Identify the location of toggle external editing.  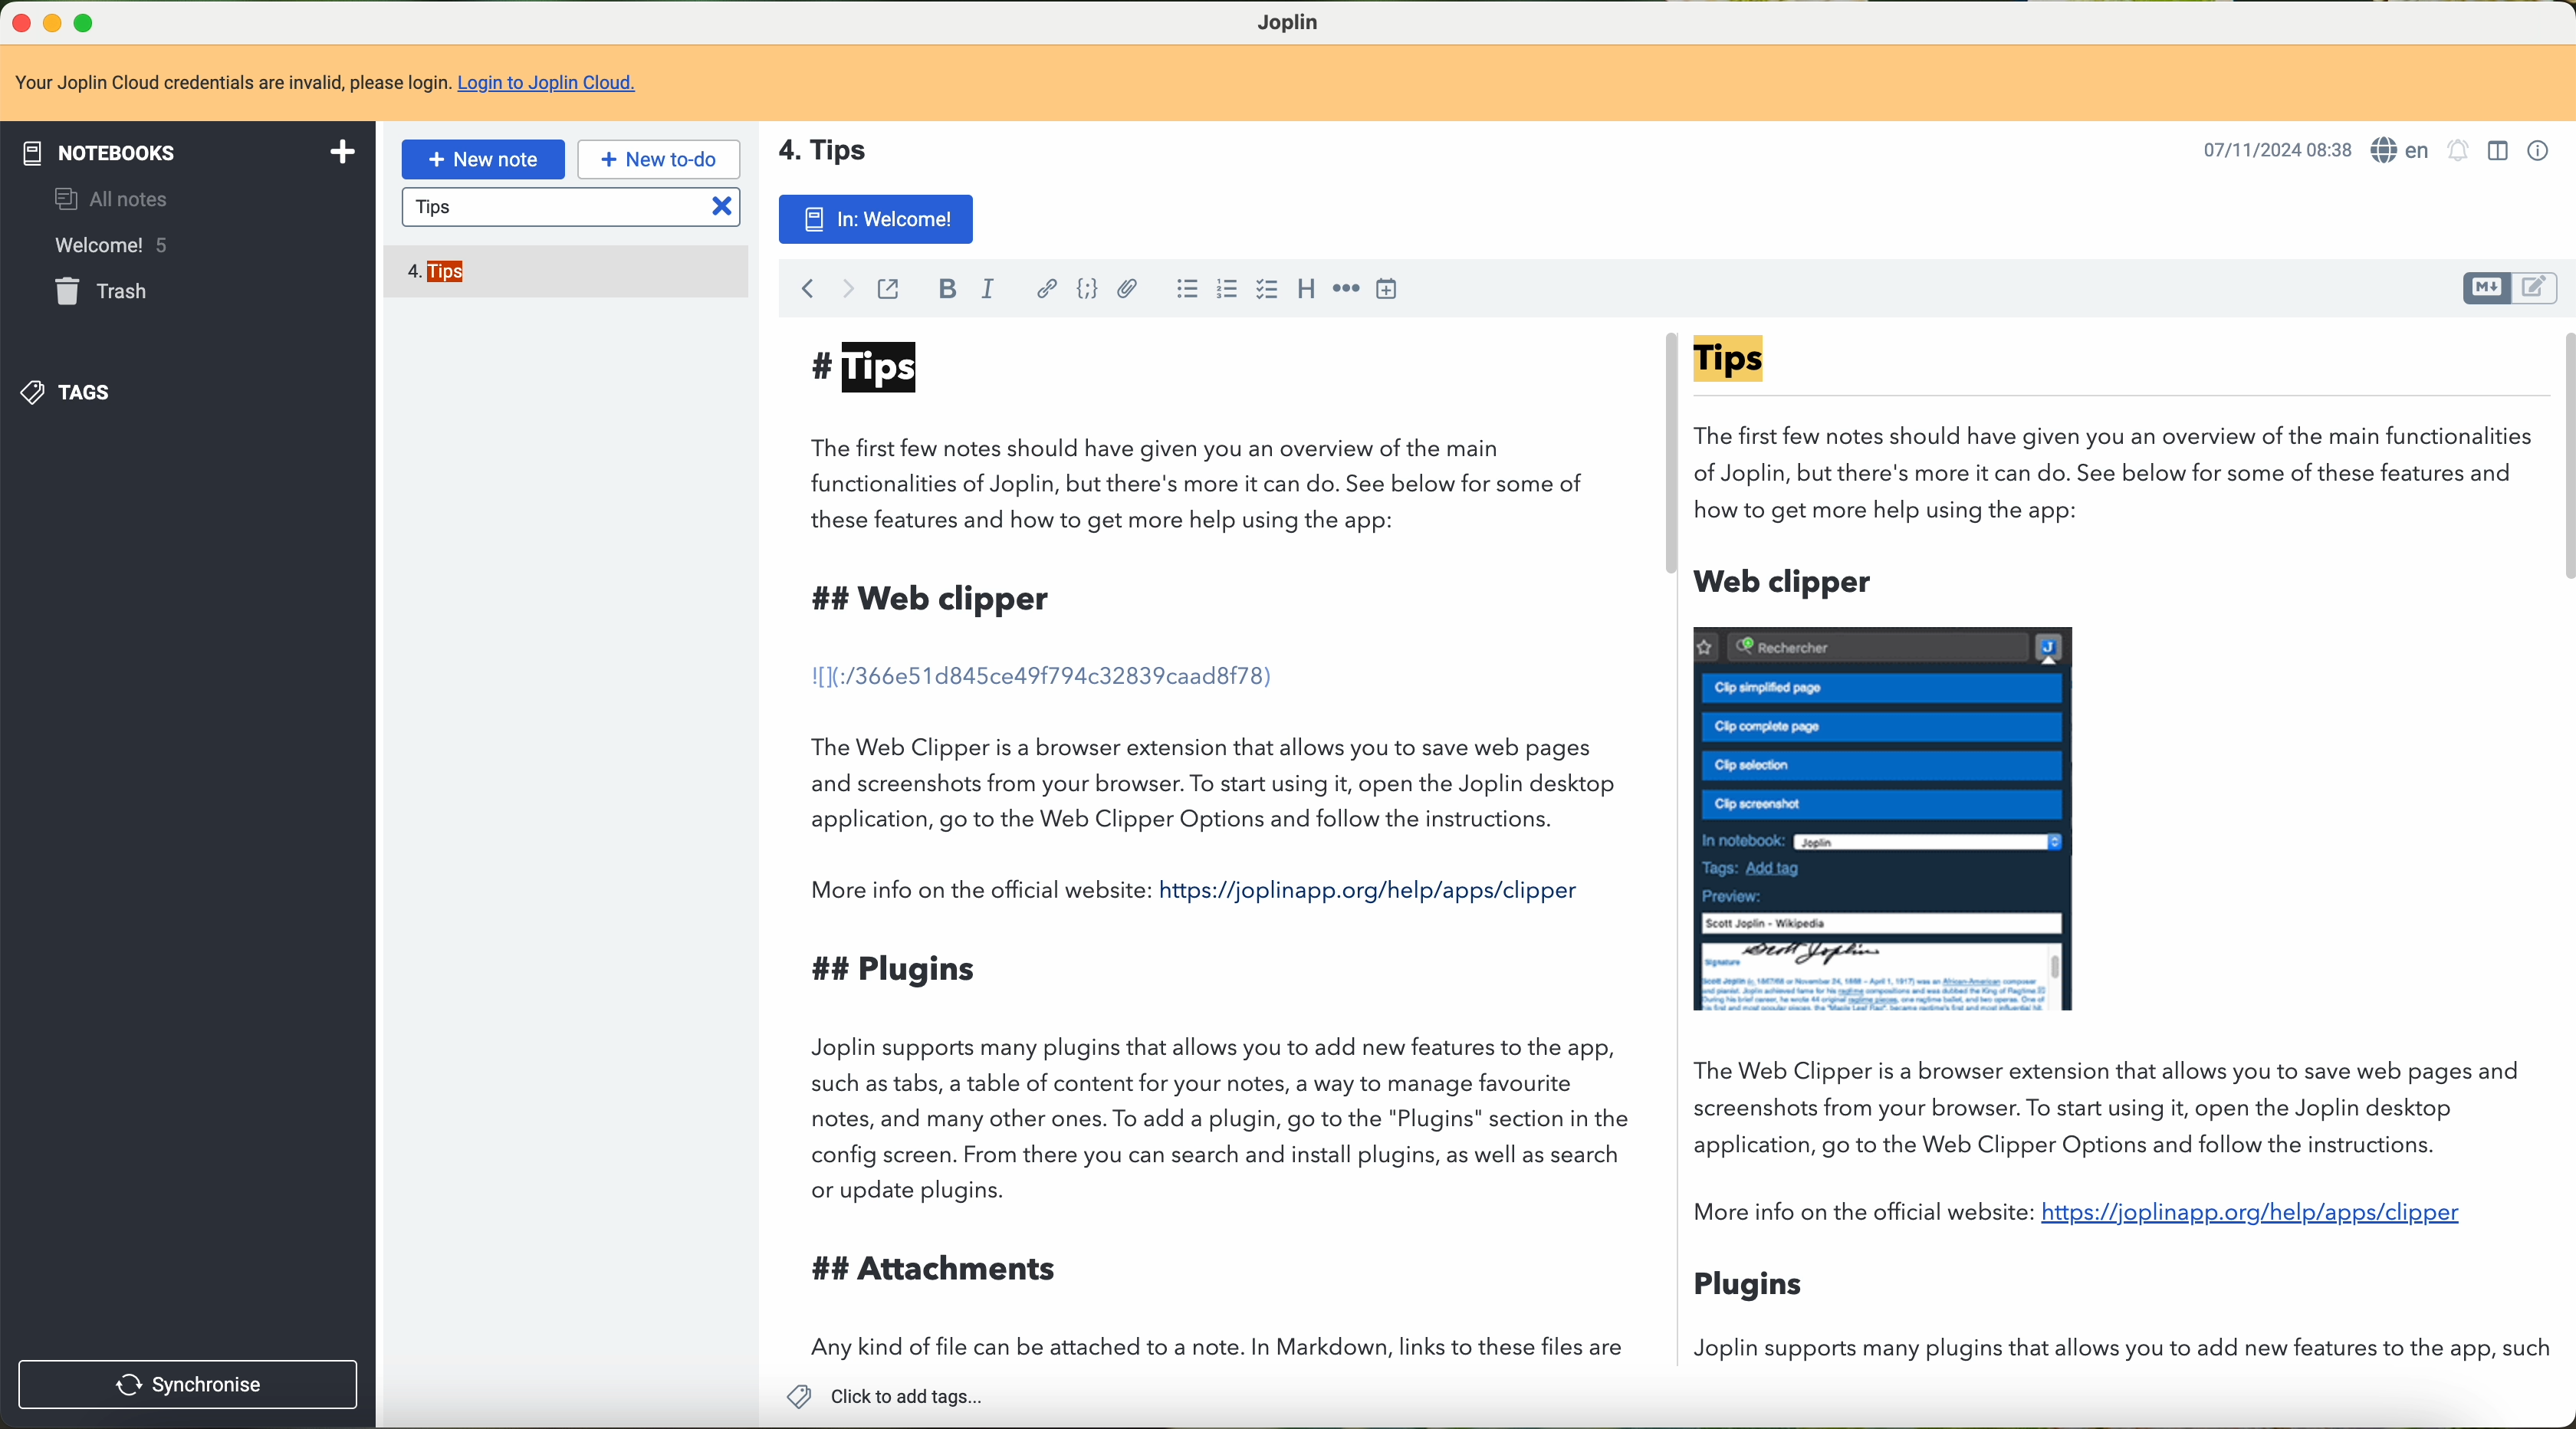
(891, 290).